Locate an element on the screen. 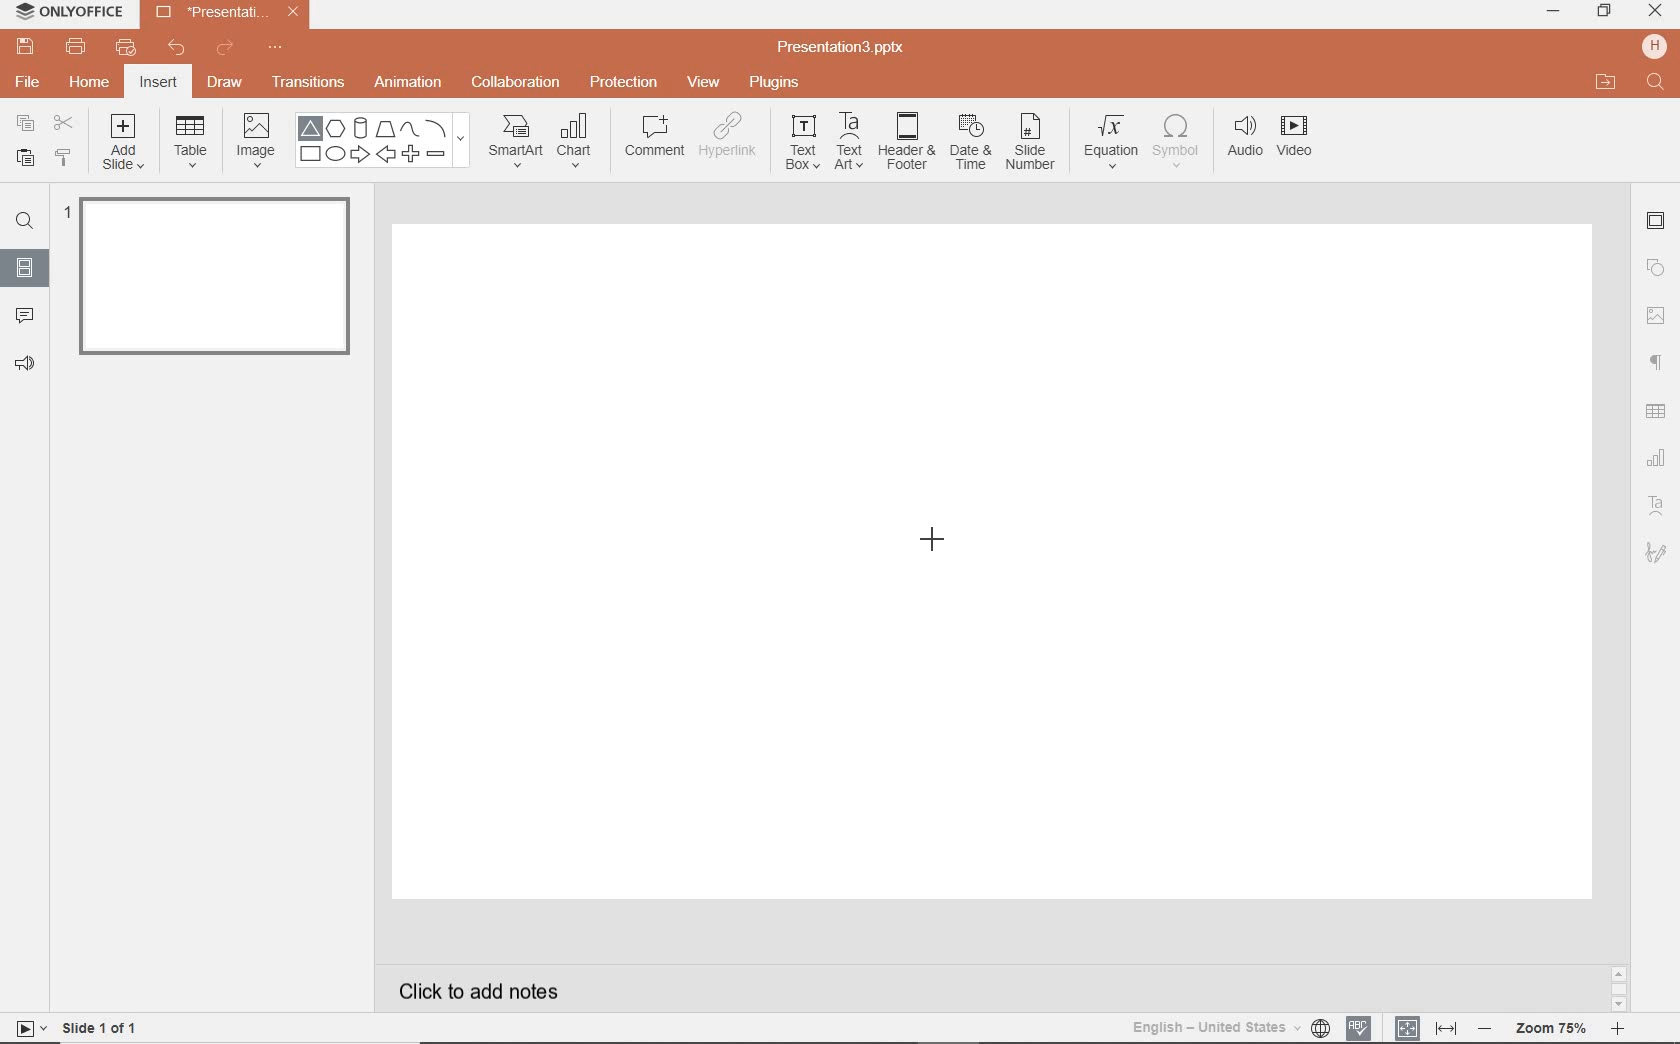 The height and width of the screenshot is (1044, 1680). DATE & TIME is located at coordinates (970, 143).